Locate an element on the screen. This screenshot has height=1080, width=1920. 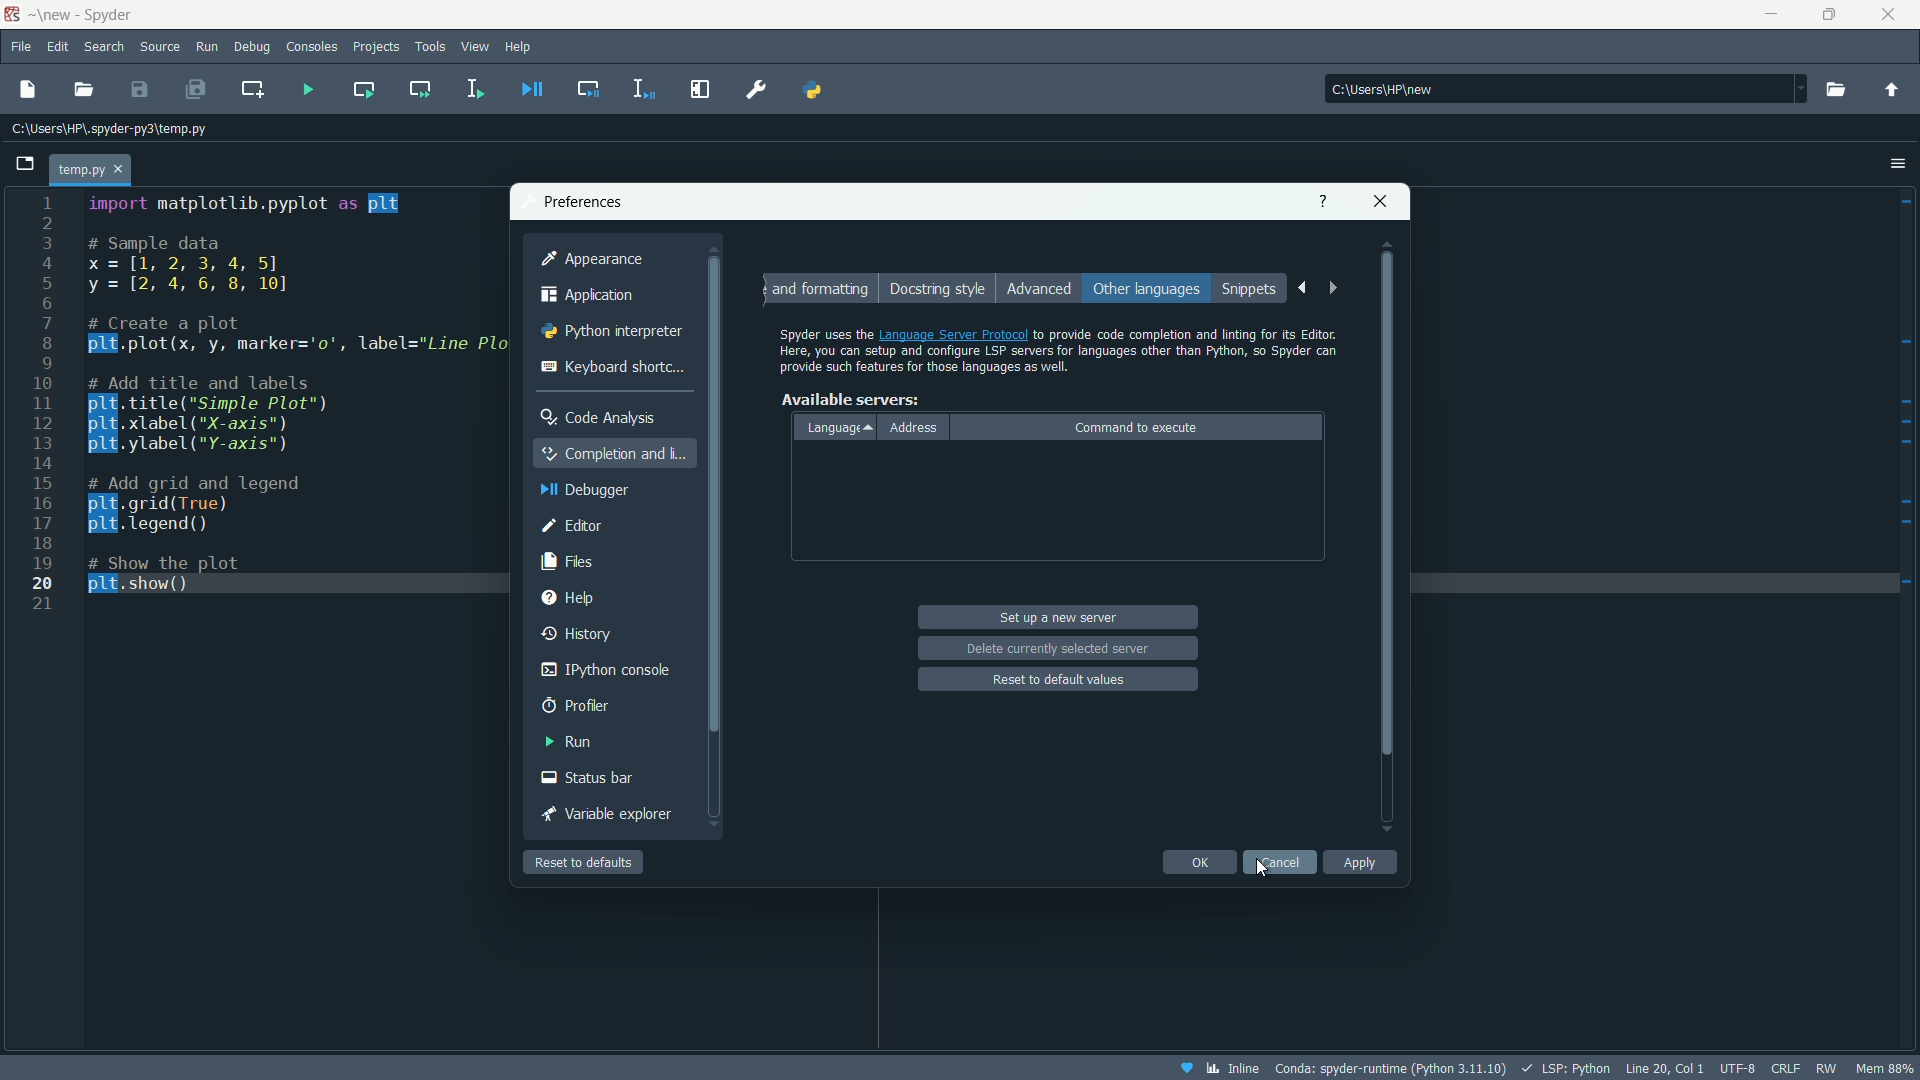
close app is located at coordinates (1894, 15).